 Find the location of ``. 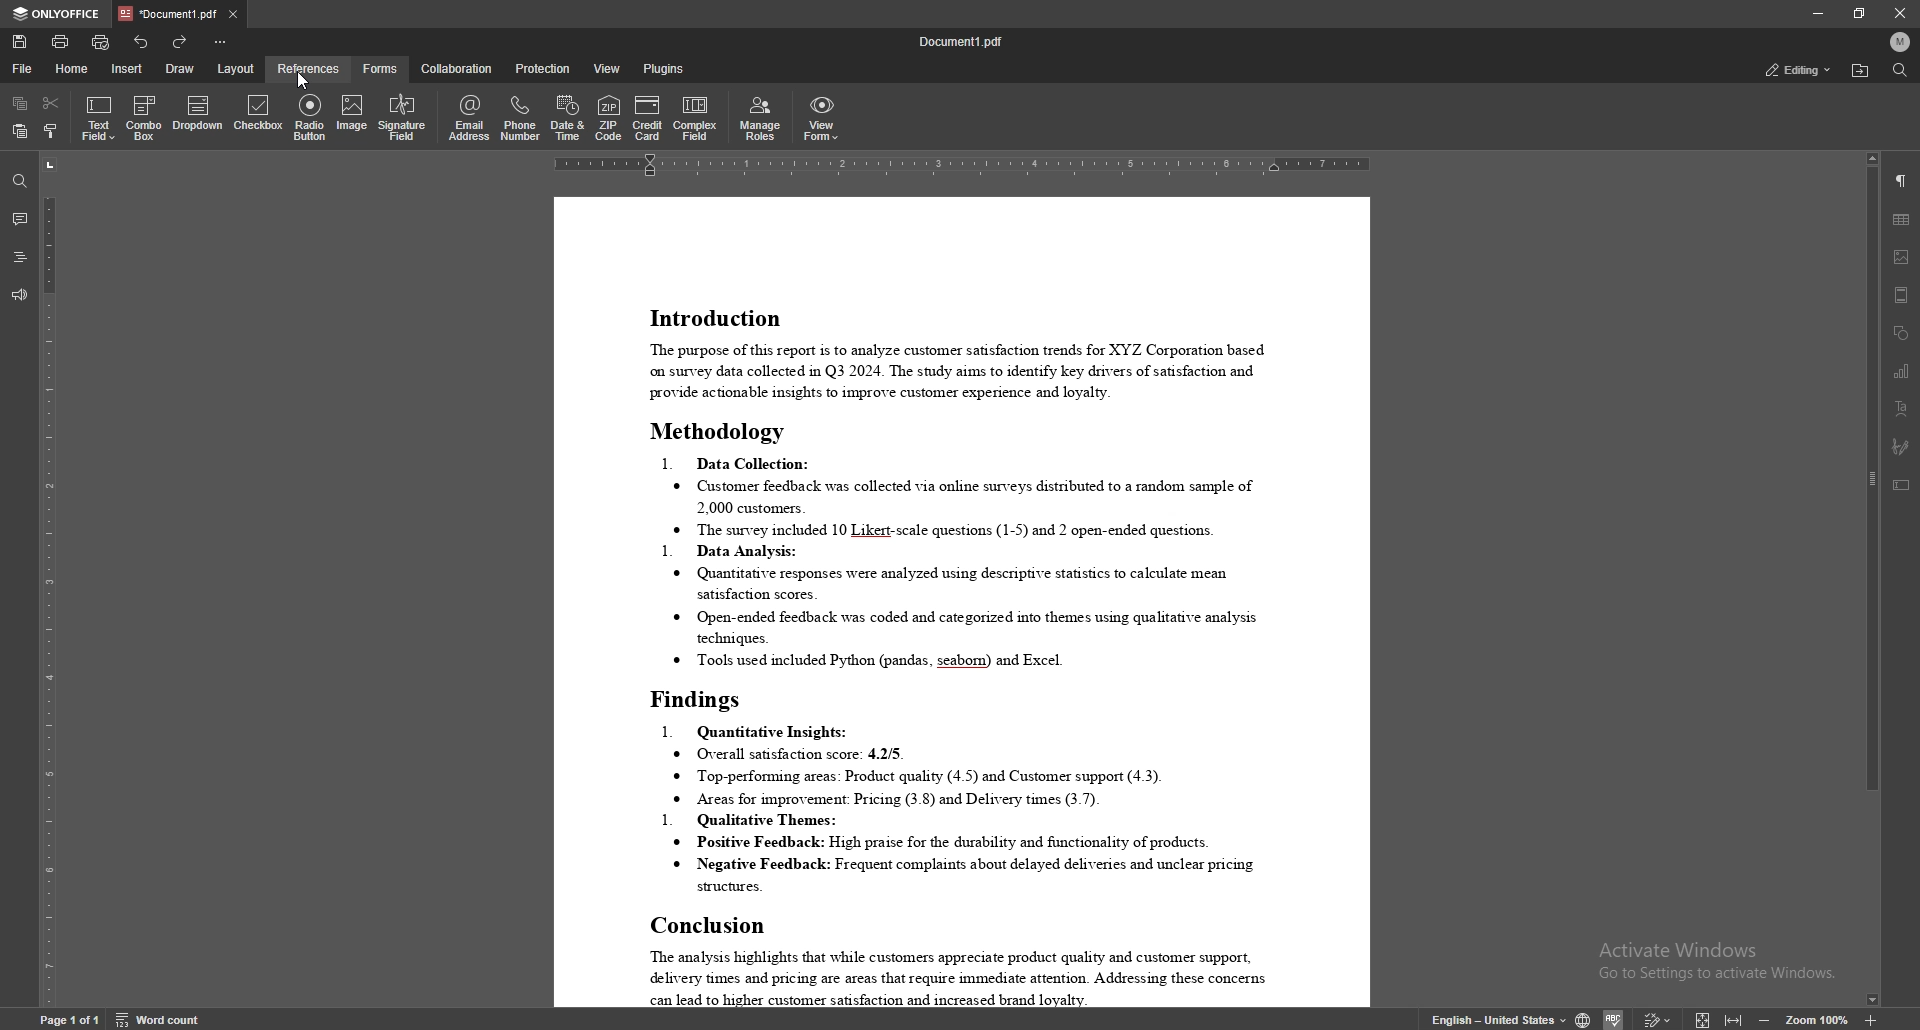

 is located at coordinates (1613, 1019).